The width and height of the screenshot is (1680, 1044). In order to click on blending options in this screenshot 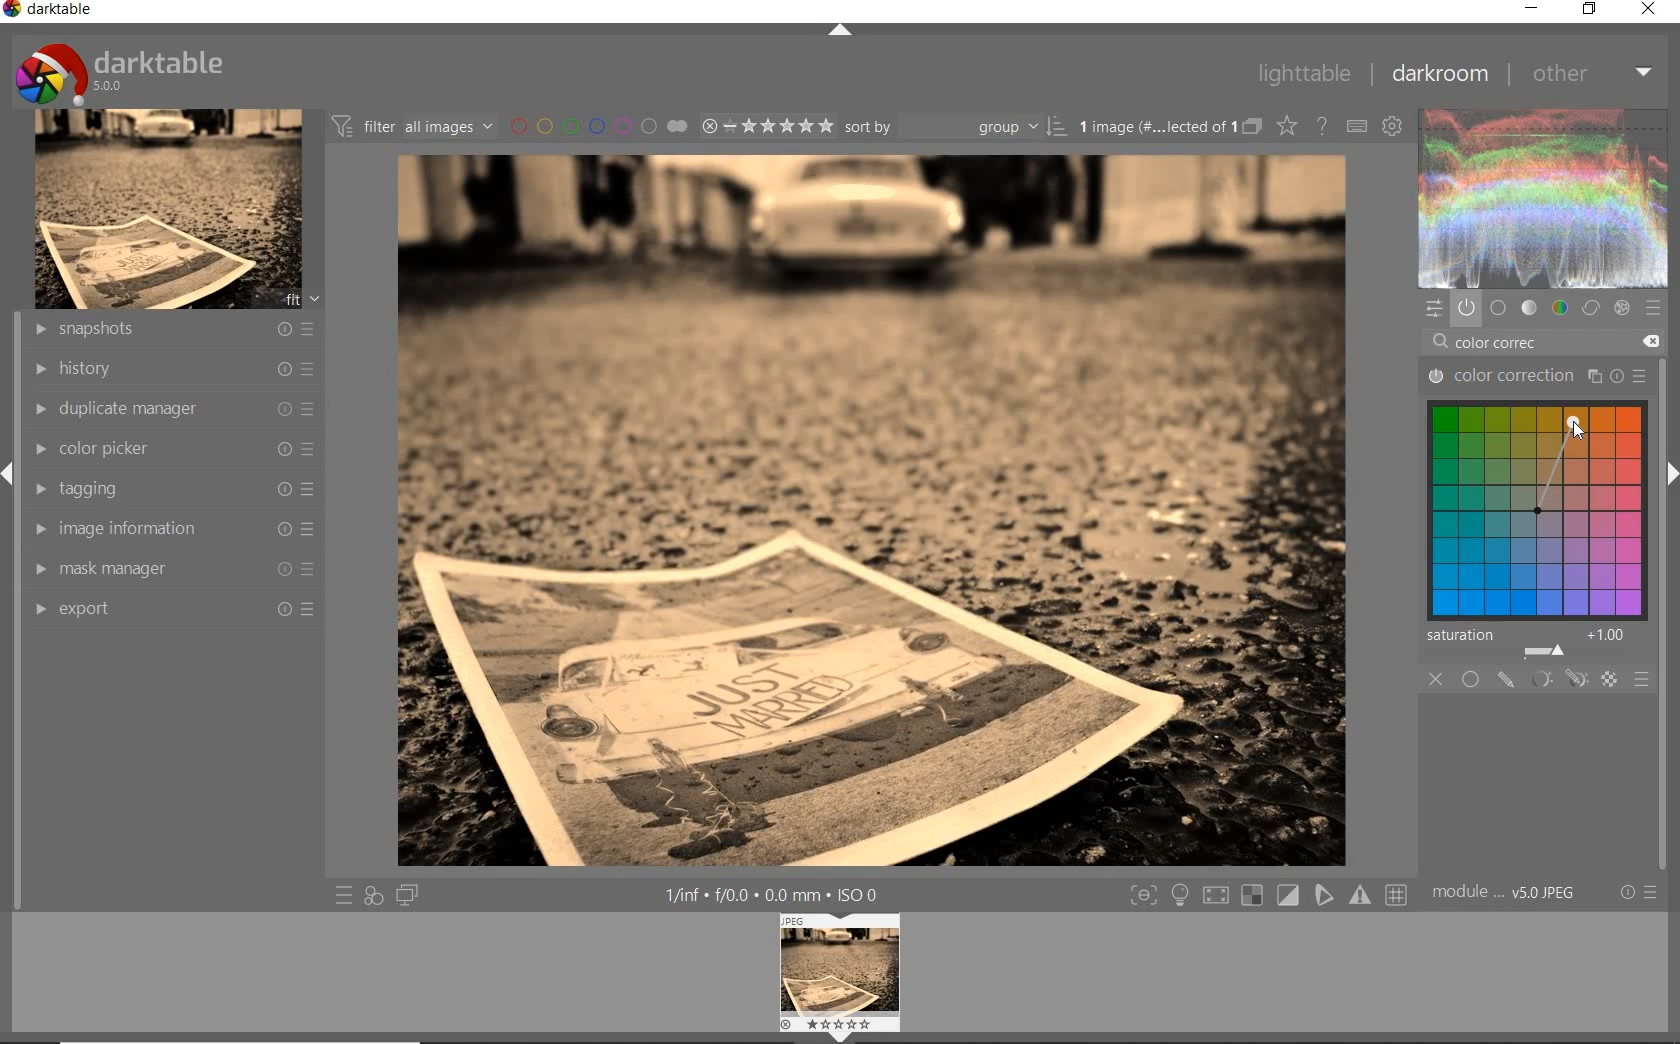, I will do `click(1642, 680)`.